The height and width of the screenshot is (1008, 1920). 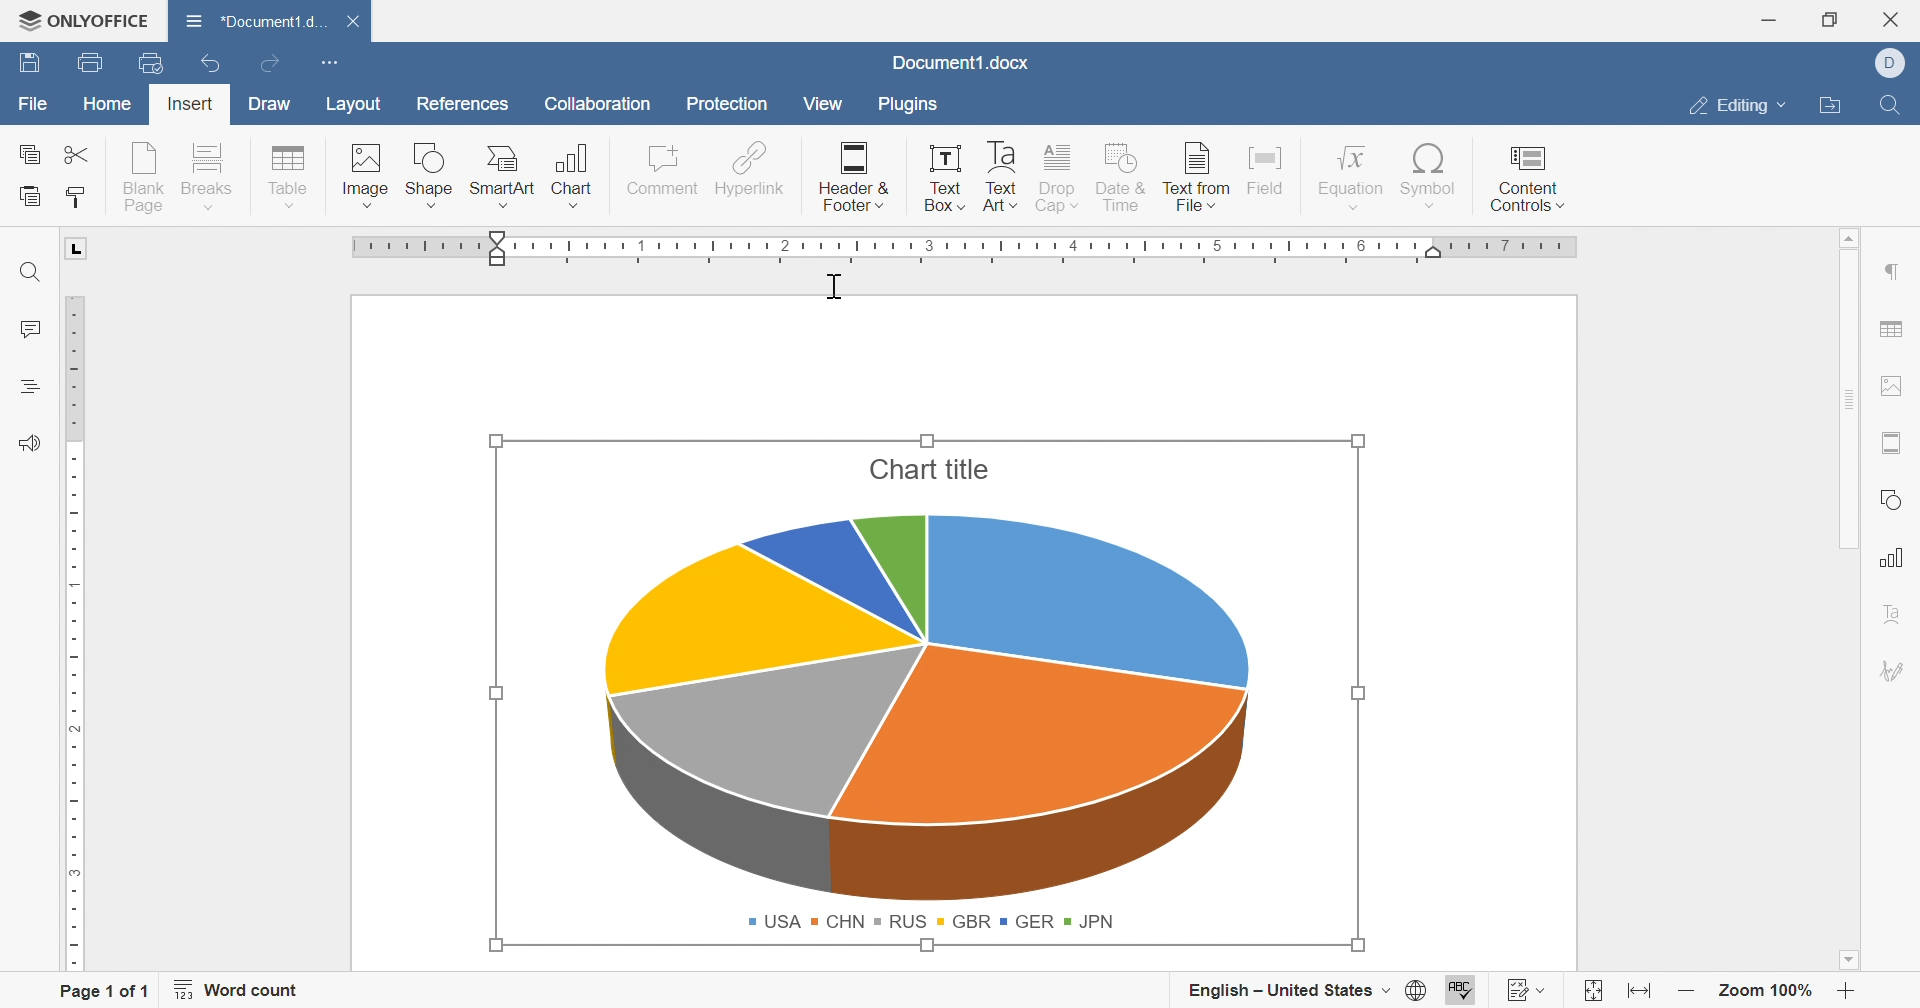 I want to click on Close, so click(x=1893, y=19).